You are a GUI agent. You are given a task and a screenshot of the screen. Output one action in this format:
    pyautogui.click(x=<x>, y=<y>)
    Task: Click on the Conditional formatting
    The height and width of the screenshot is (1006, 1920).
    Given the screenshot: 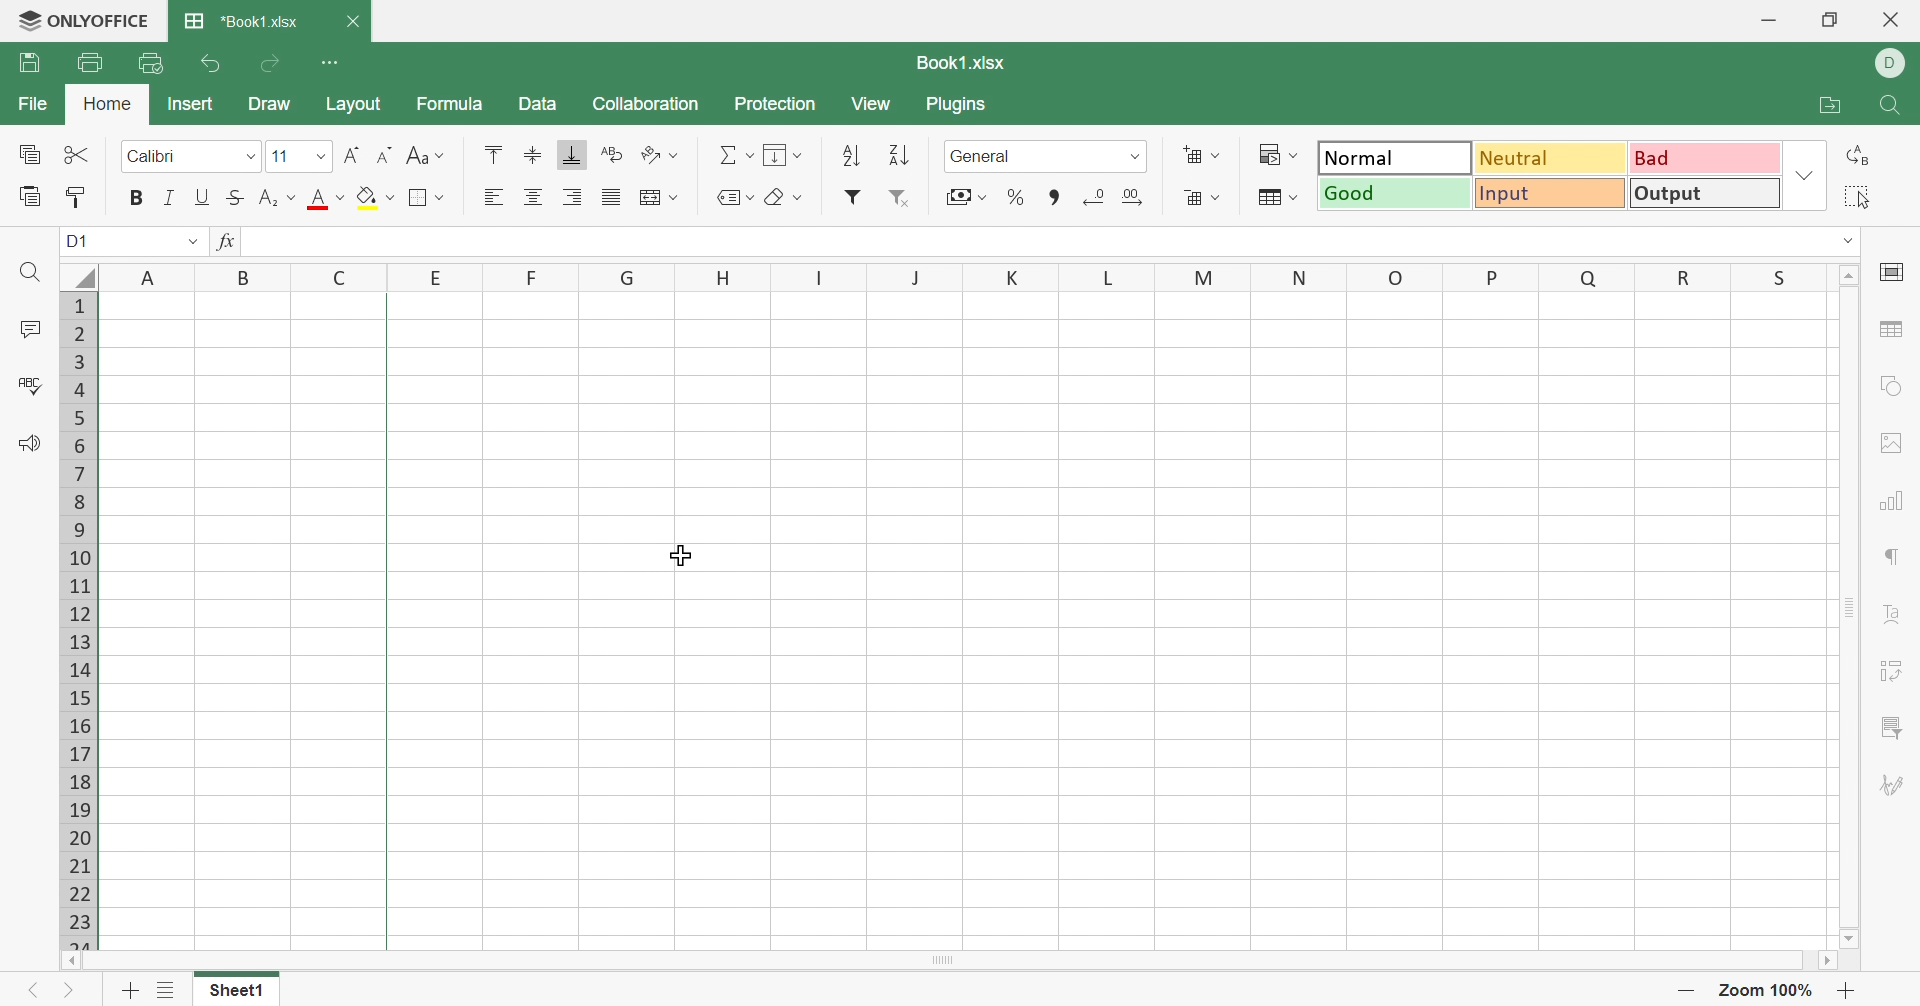 What is the action you would take?
    pyautogui.click(x=1266, y=152)
    